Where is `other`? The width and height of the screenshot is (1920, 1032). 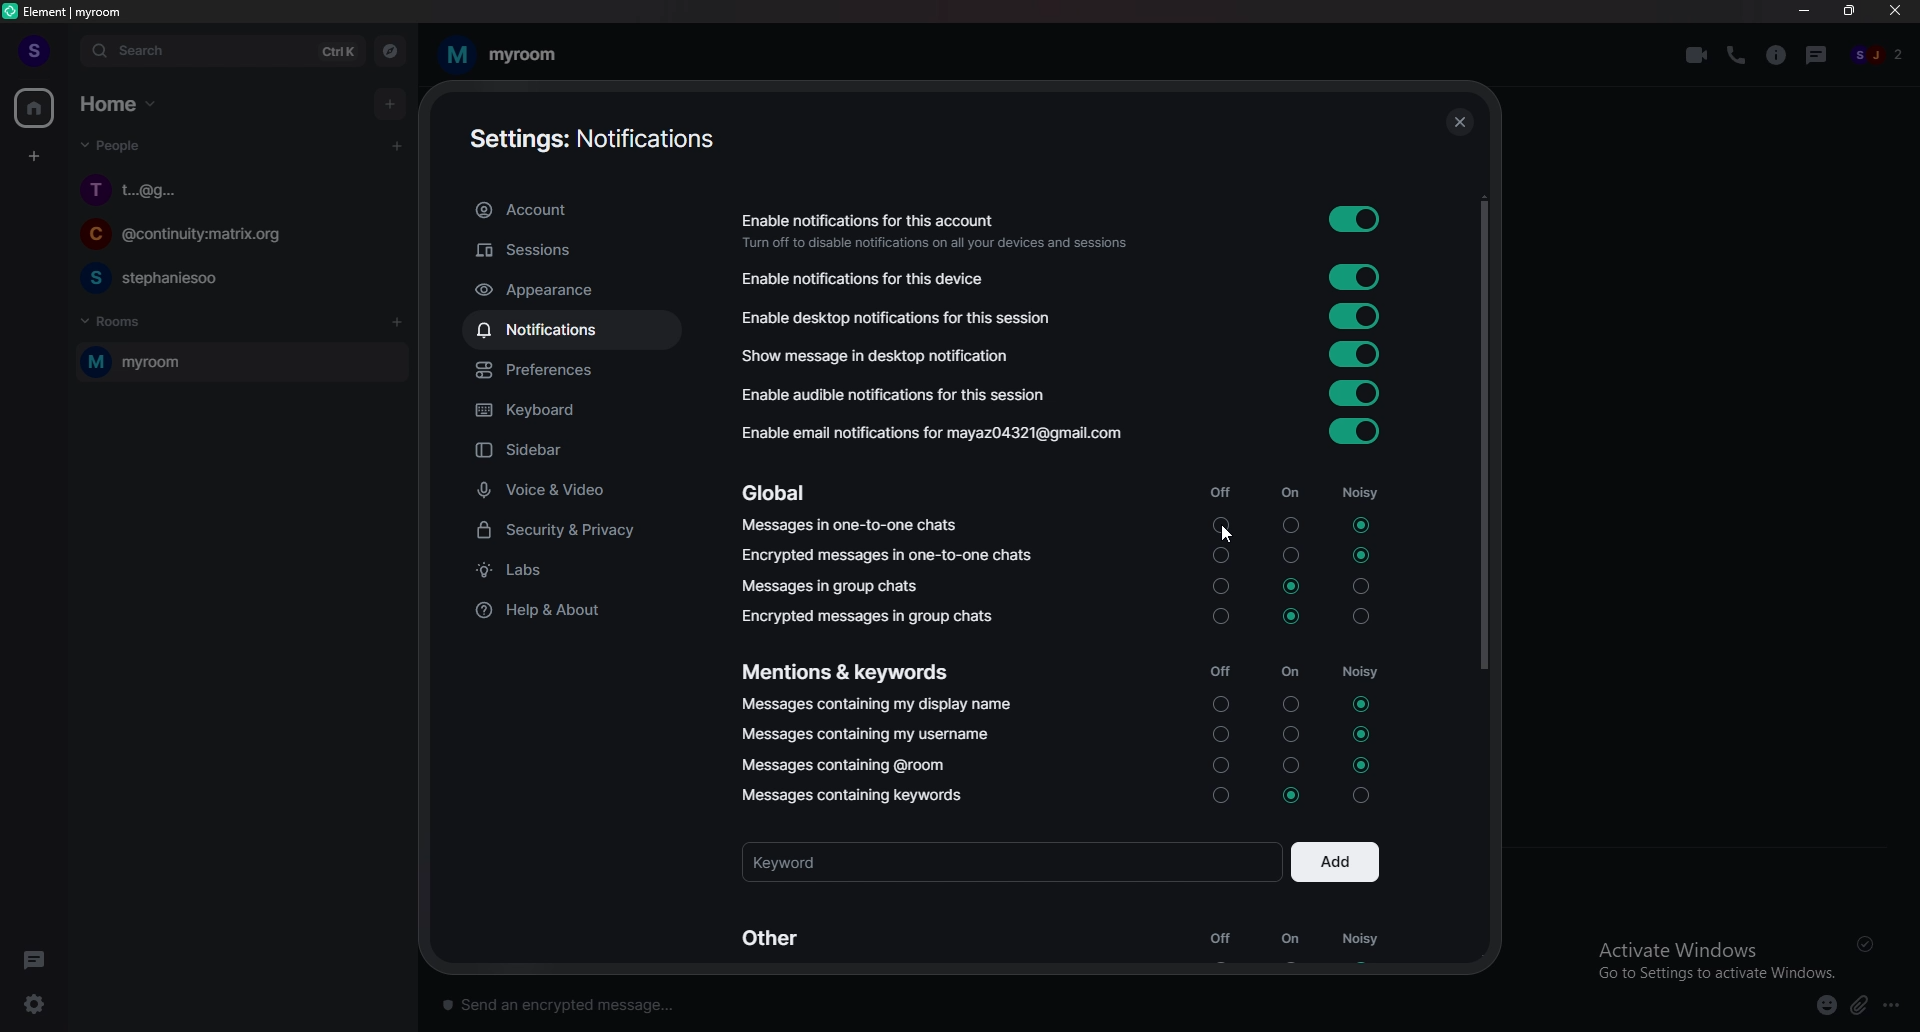 other is located at coordinates (780, 936).